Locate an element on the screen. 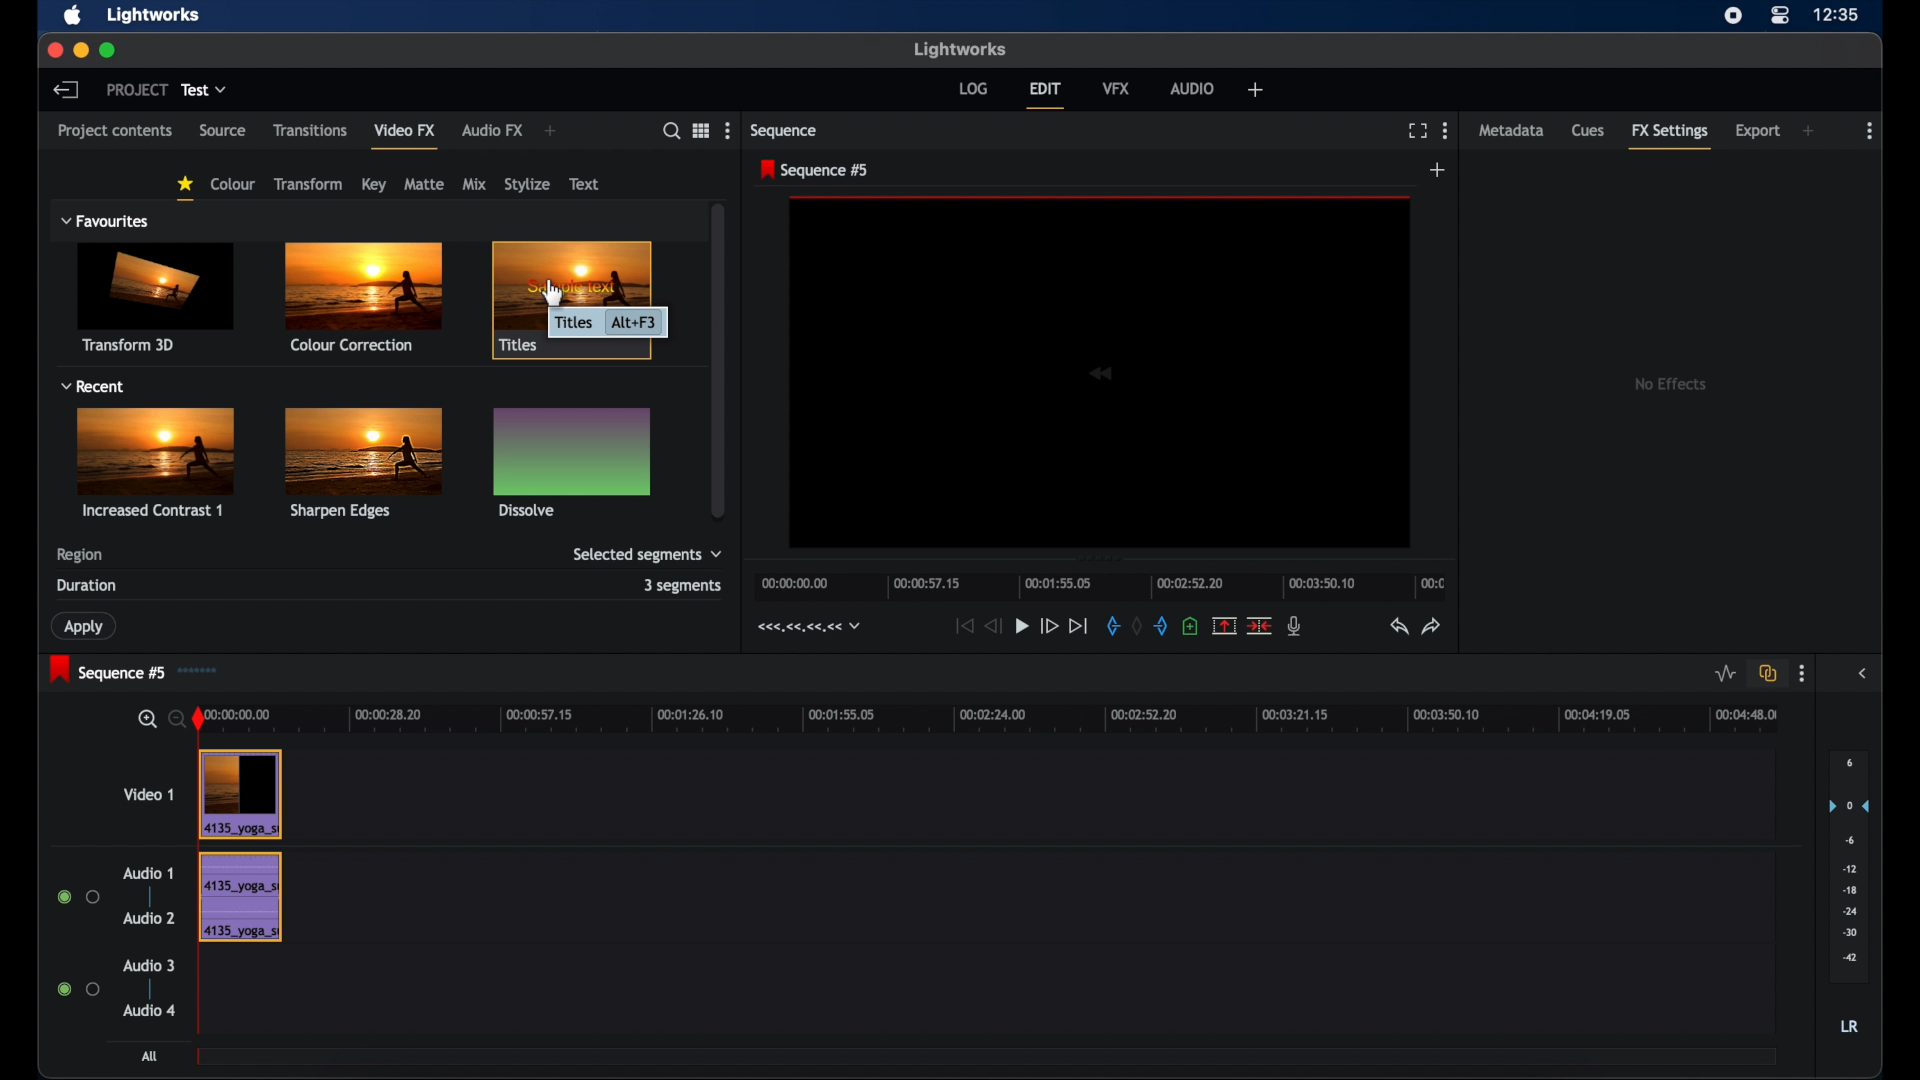 This screenshot has width=1920, height=1080. increased contrast1 is located at coordinates (160, 462).